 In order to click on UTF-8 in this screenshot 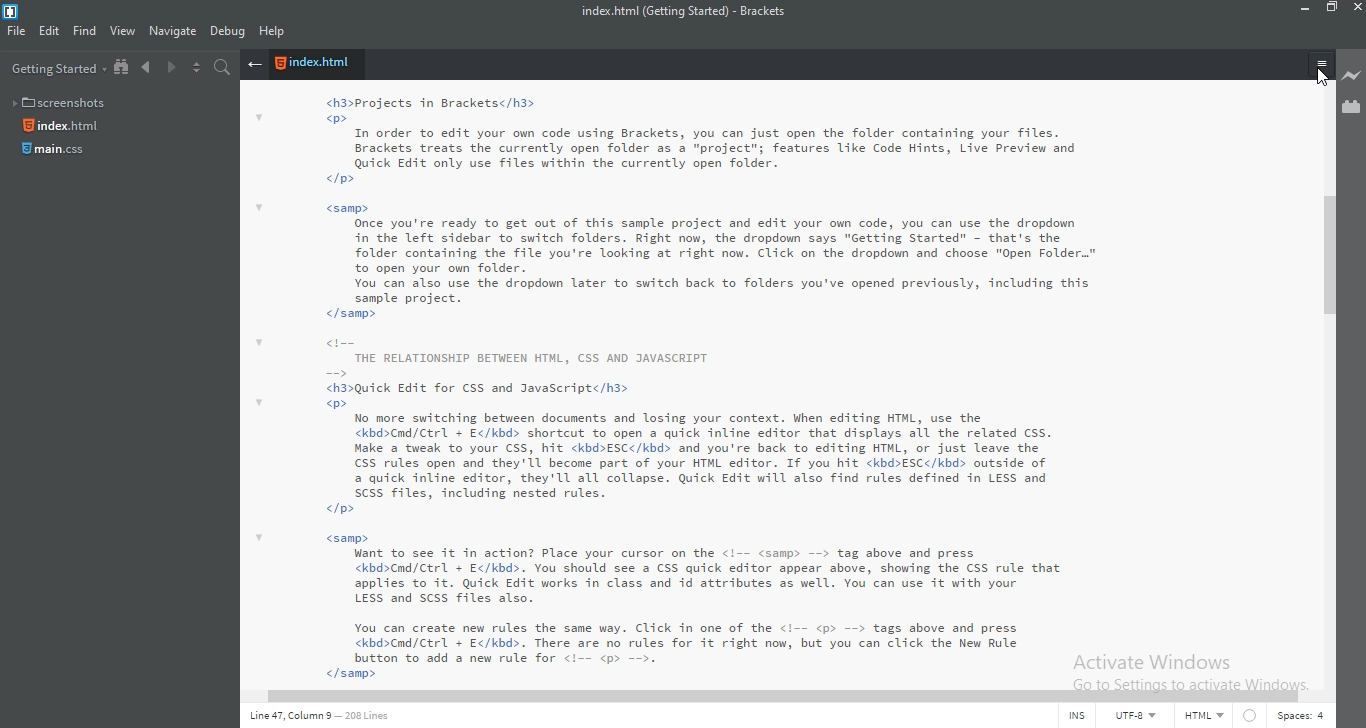, I will do `click(1137, 716)`.